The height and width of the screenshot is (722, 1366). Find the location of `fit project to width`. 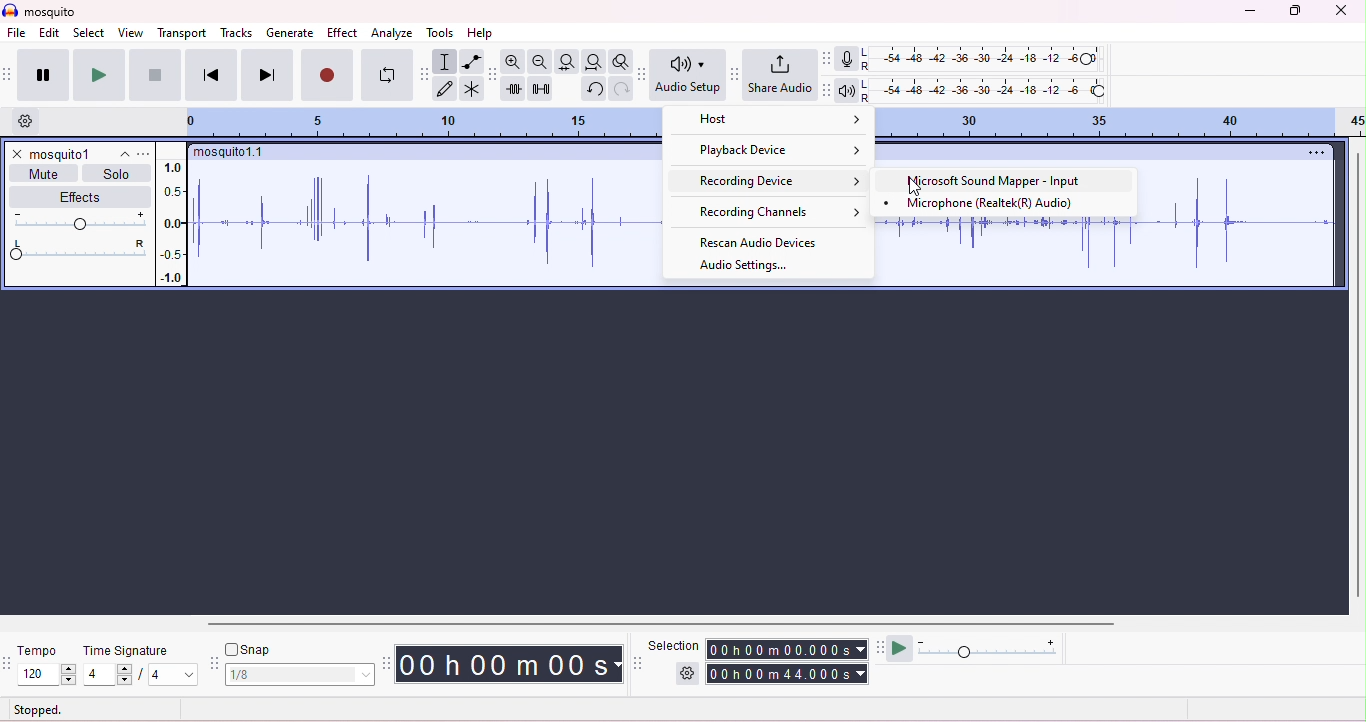

fit project to width is located at coordinates (593, 62).